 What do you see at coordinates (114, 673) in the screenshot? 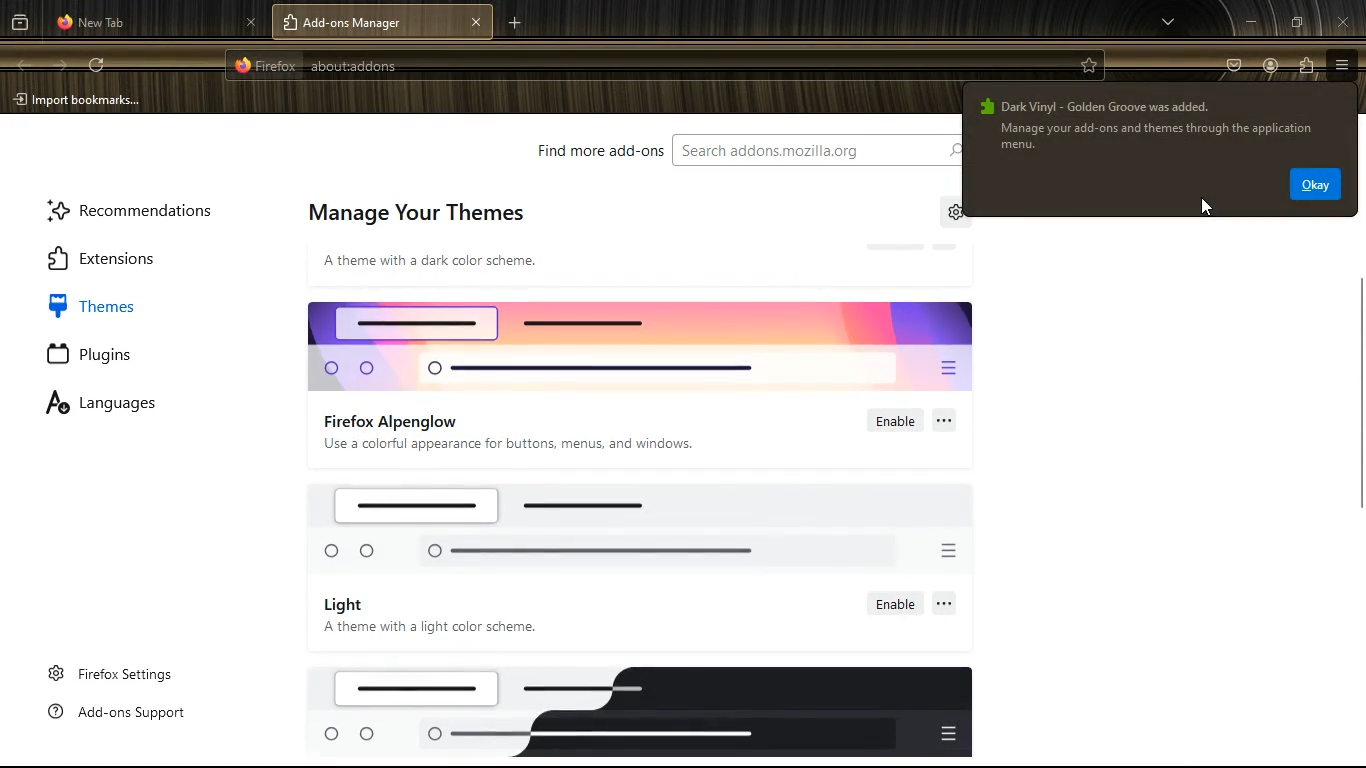
I see `firefox settings` at bounding box center [114, 673].